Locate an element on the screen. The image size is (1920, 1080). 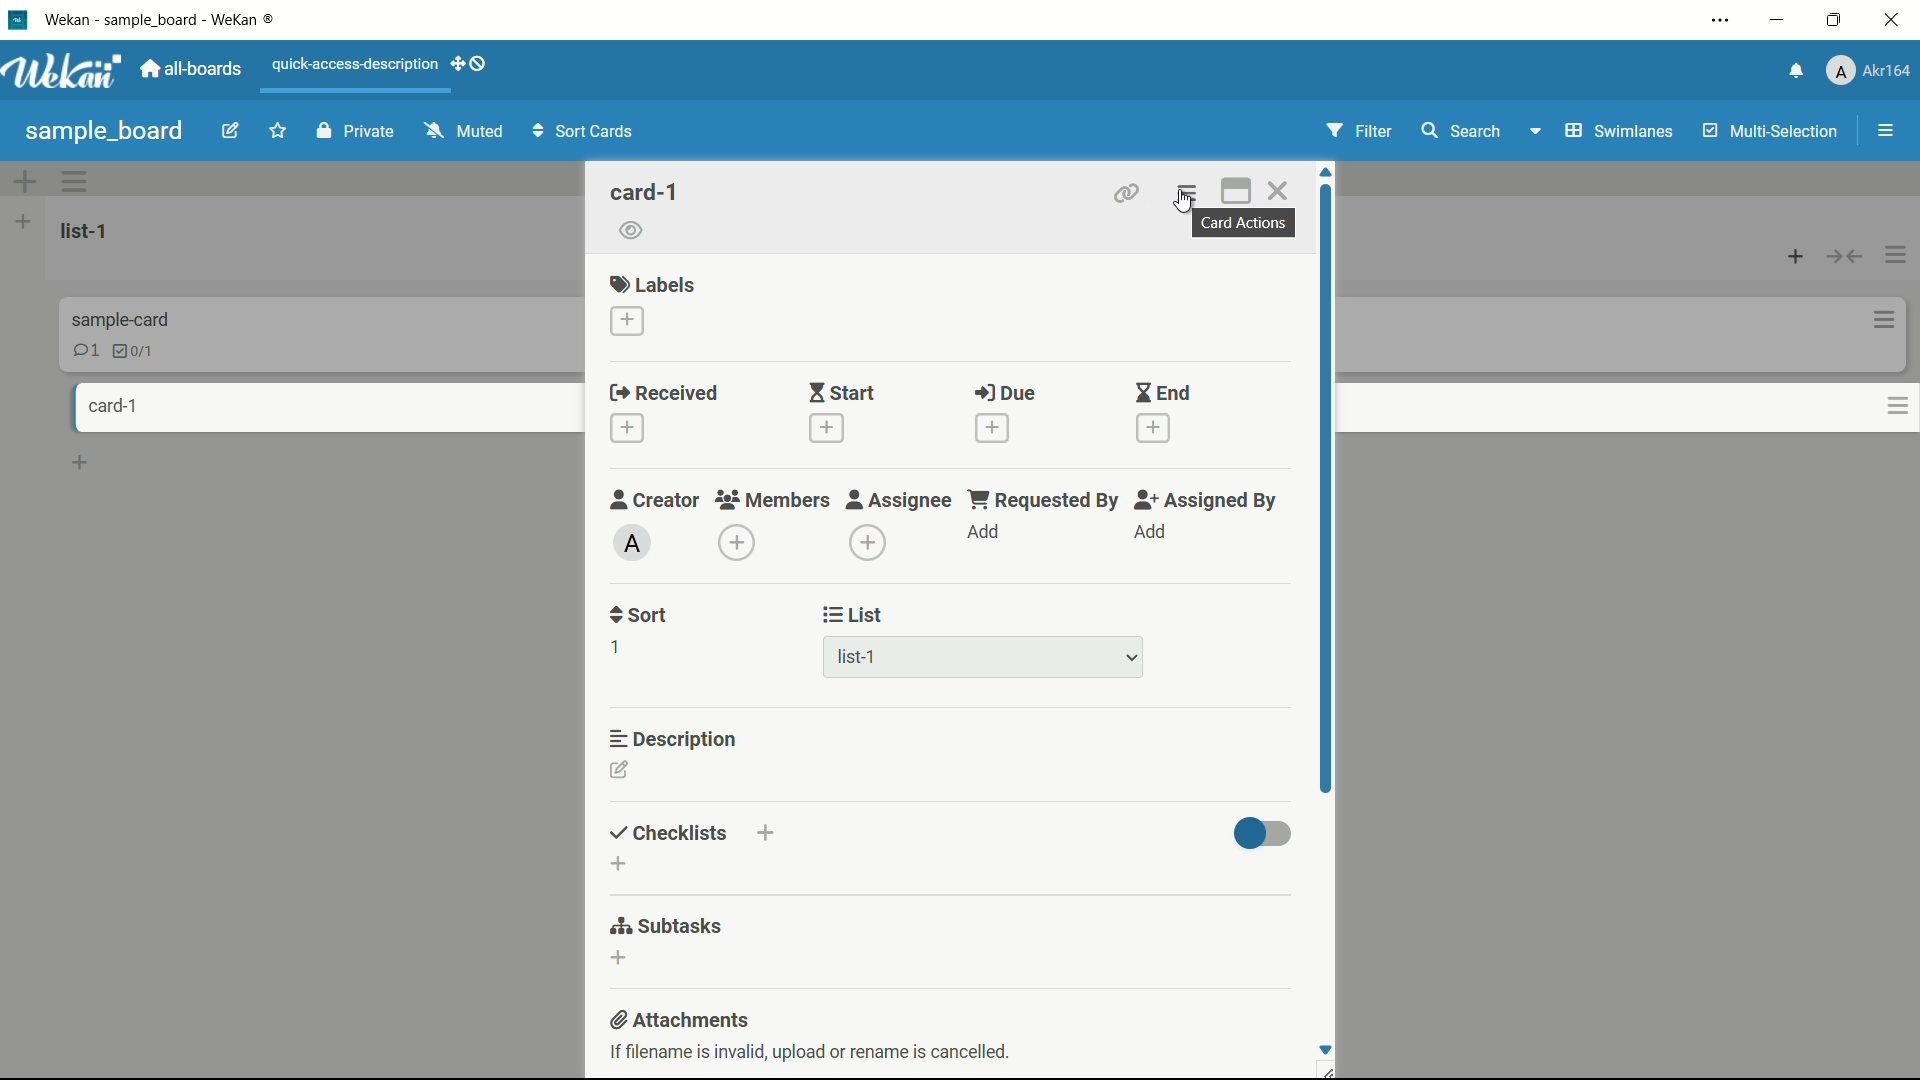
attachments is located at coordinates (680, 1020).